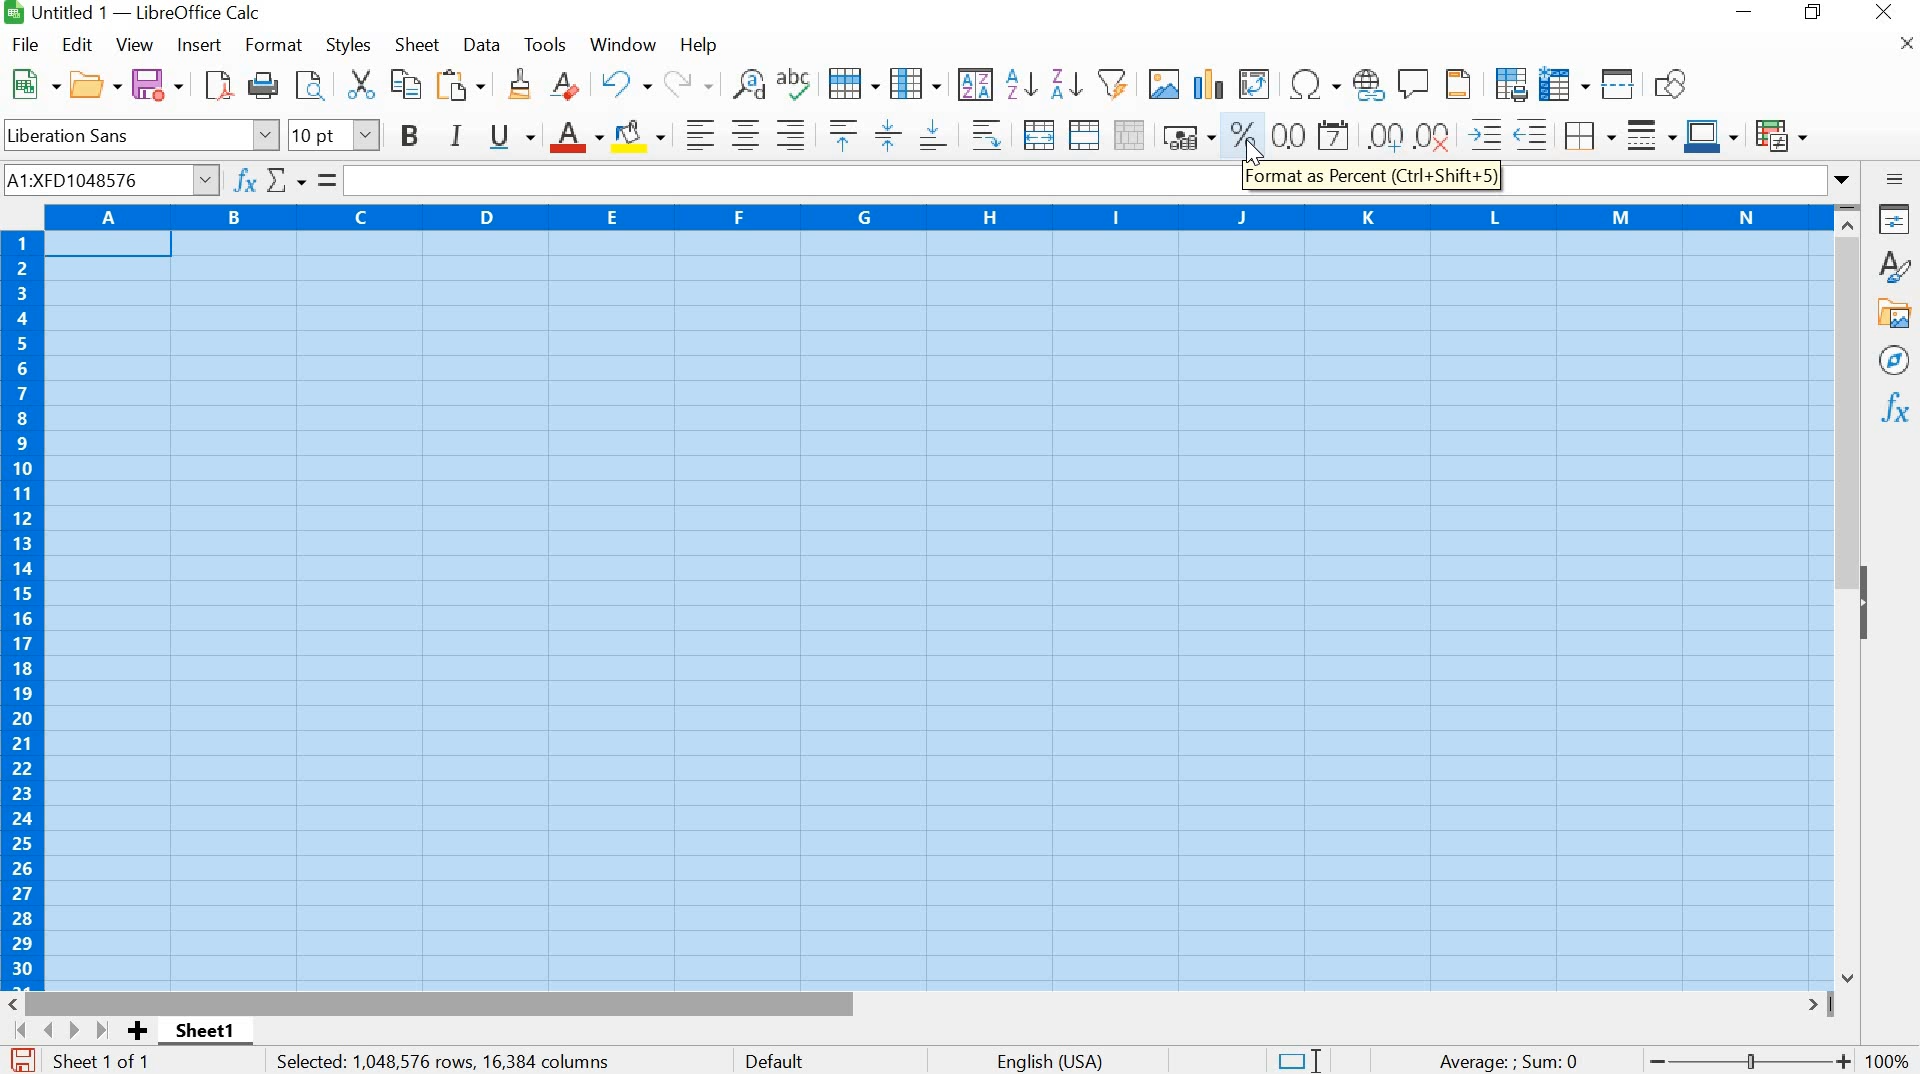 This screenshot has height=1074, width=1920. I want to click on SHEET 1 OF 1, so click(106, 1059).